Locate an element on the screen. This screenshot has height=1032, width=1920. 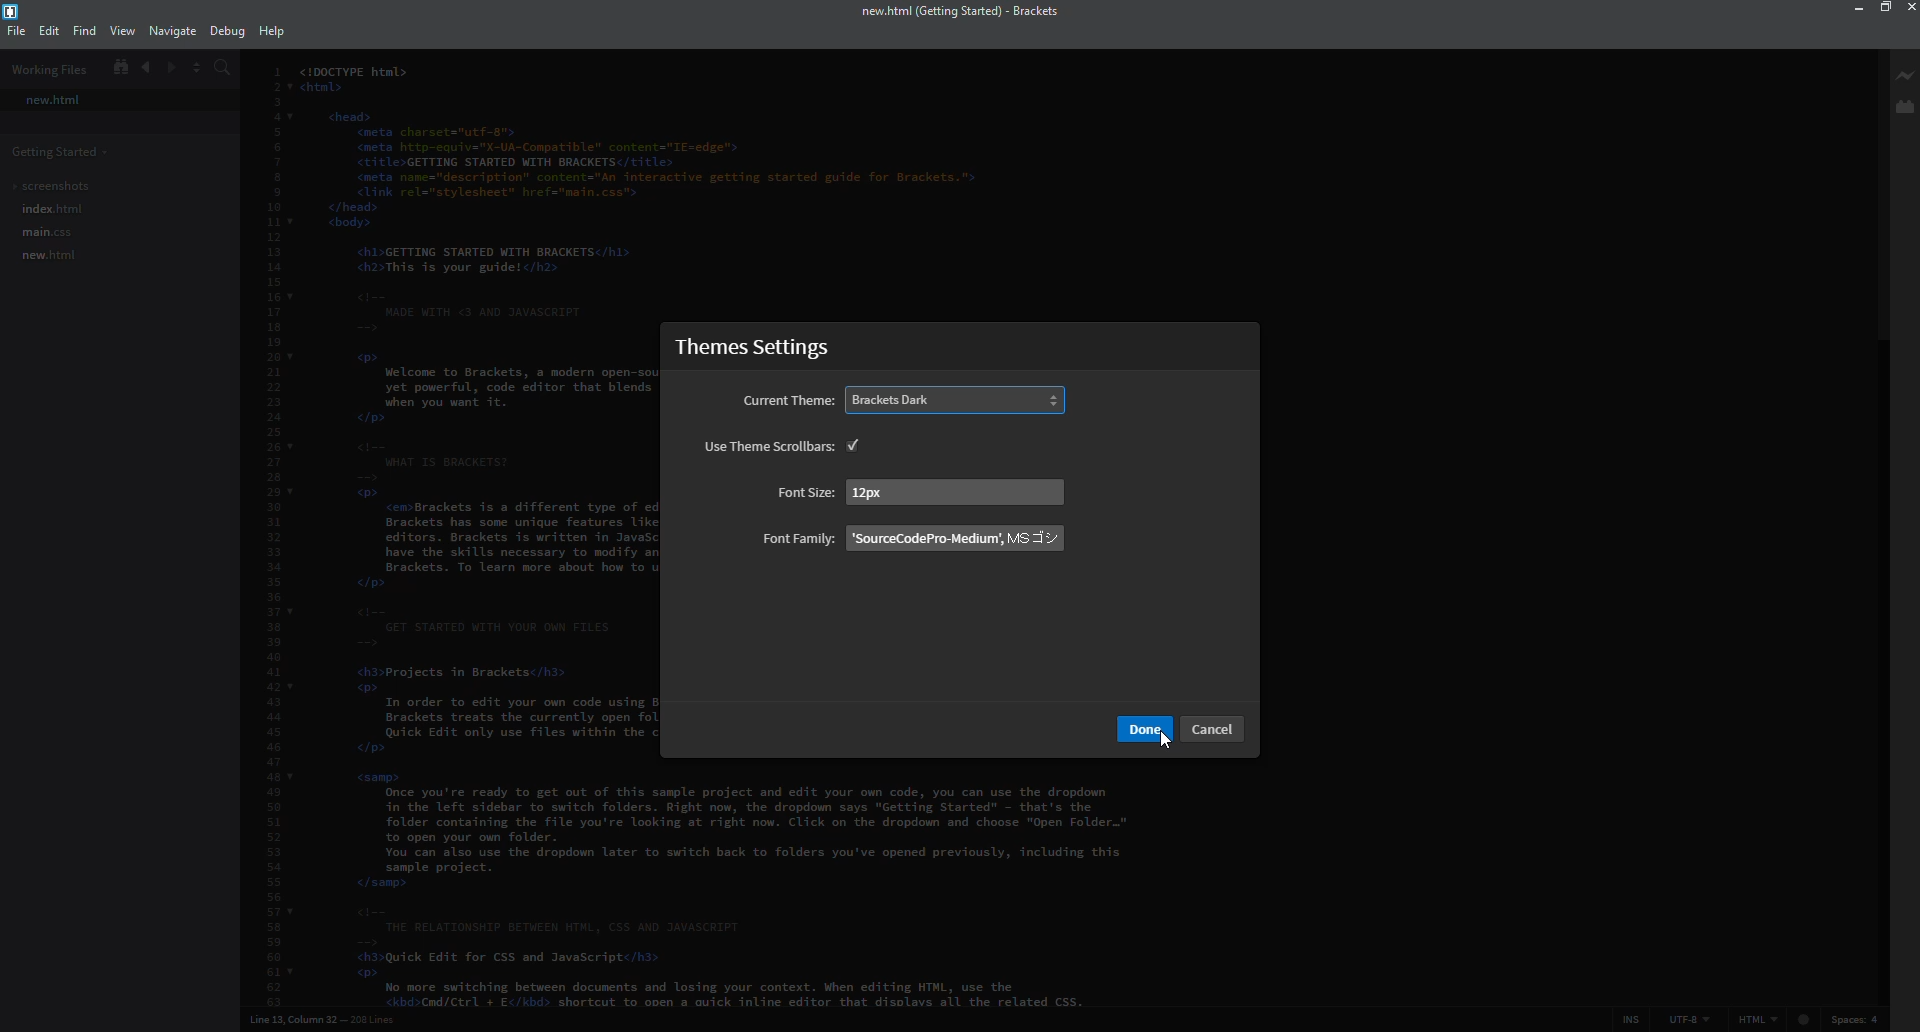
show in file tree is located at coordinates (119, 67).